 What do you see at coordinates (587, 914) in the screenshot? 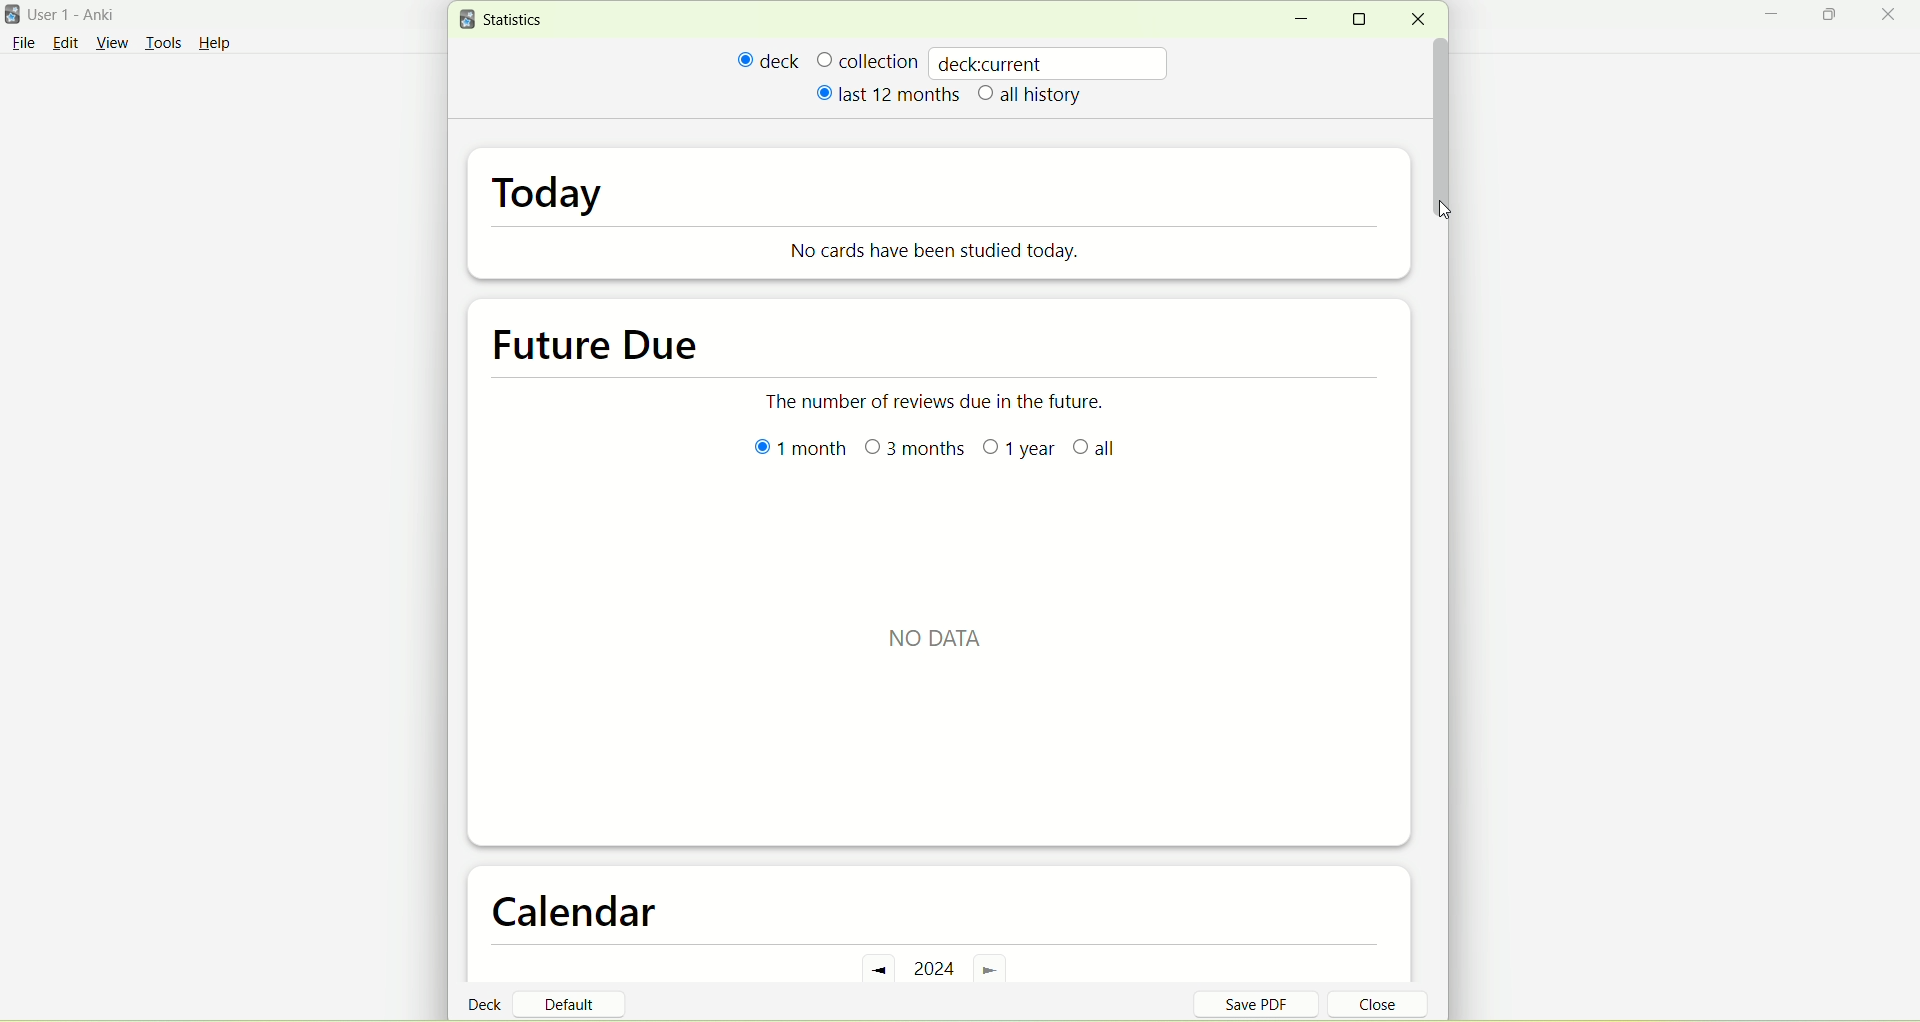
I see `calendar` at bounding box center [587, 914].